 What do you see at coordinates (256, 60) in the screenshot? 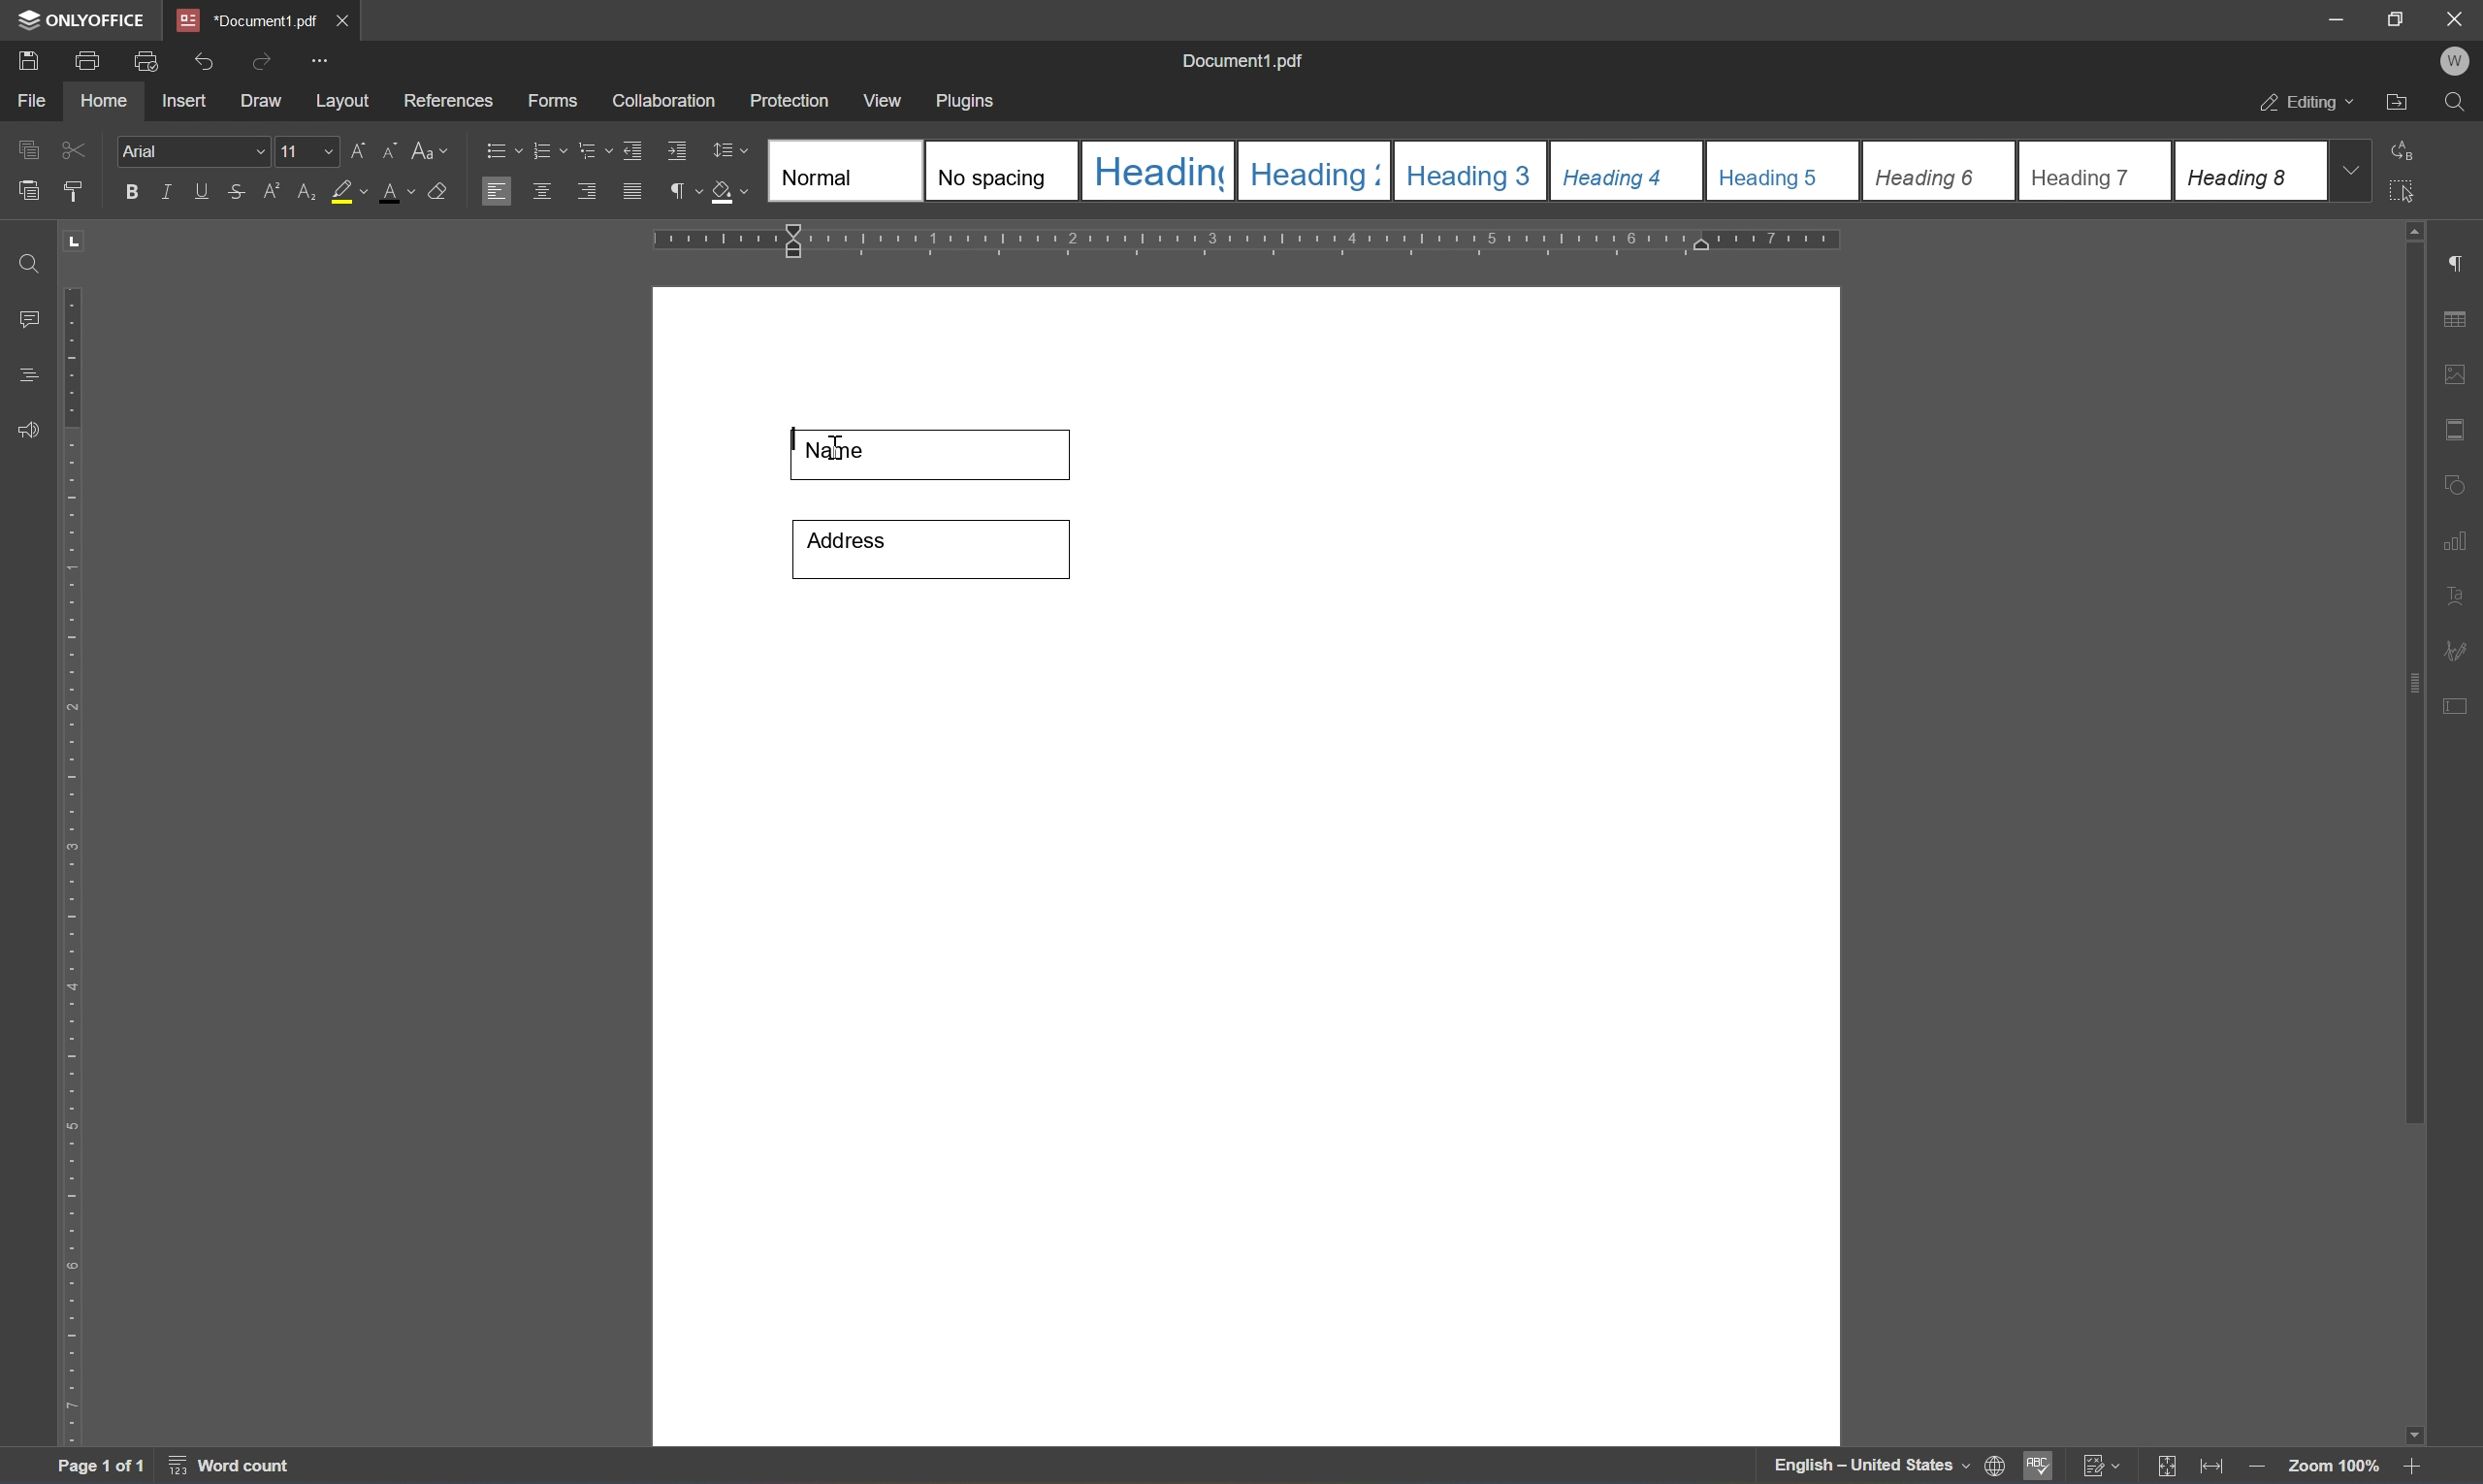
I see `redo` at bounding box center [256, 60].